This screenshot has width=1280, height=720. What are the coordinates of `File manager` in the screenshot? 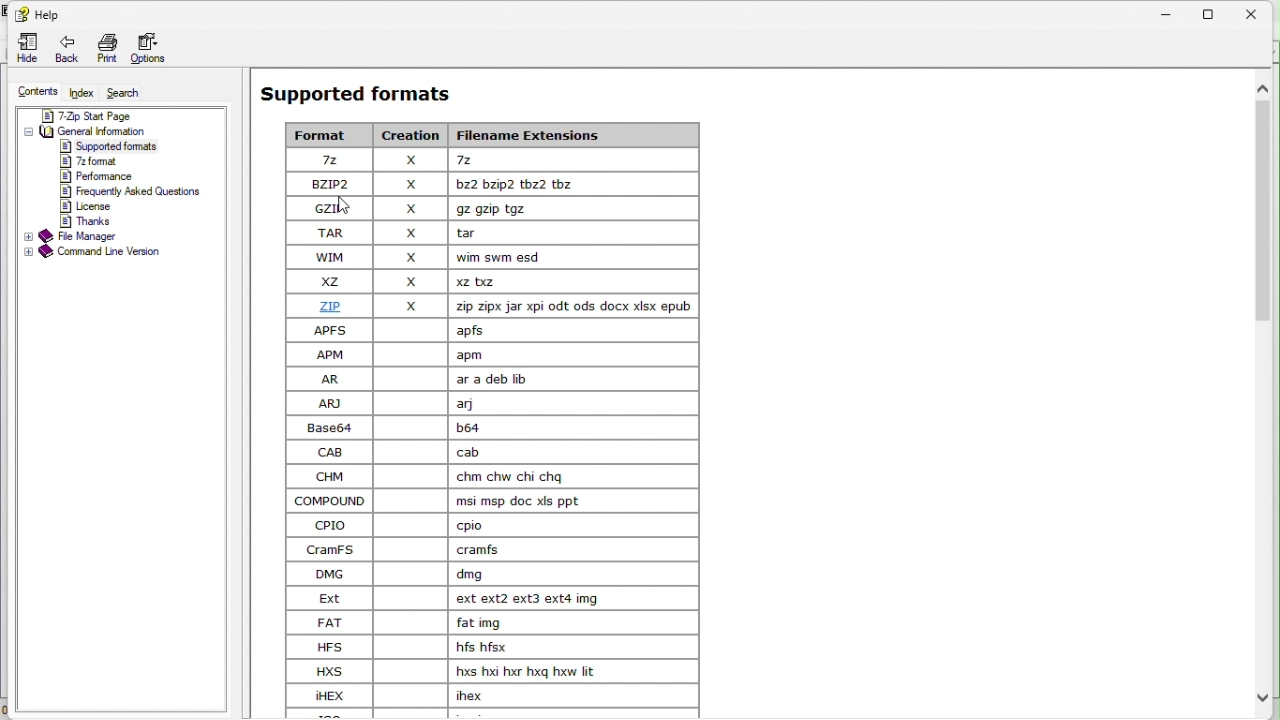 It's located at (72, 236).